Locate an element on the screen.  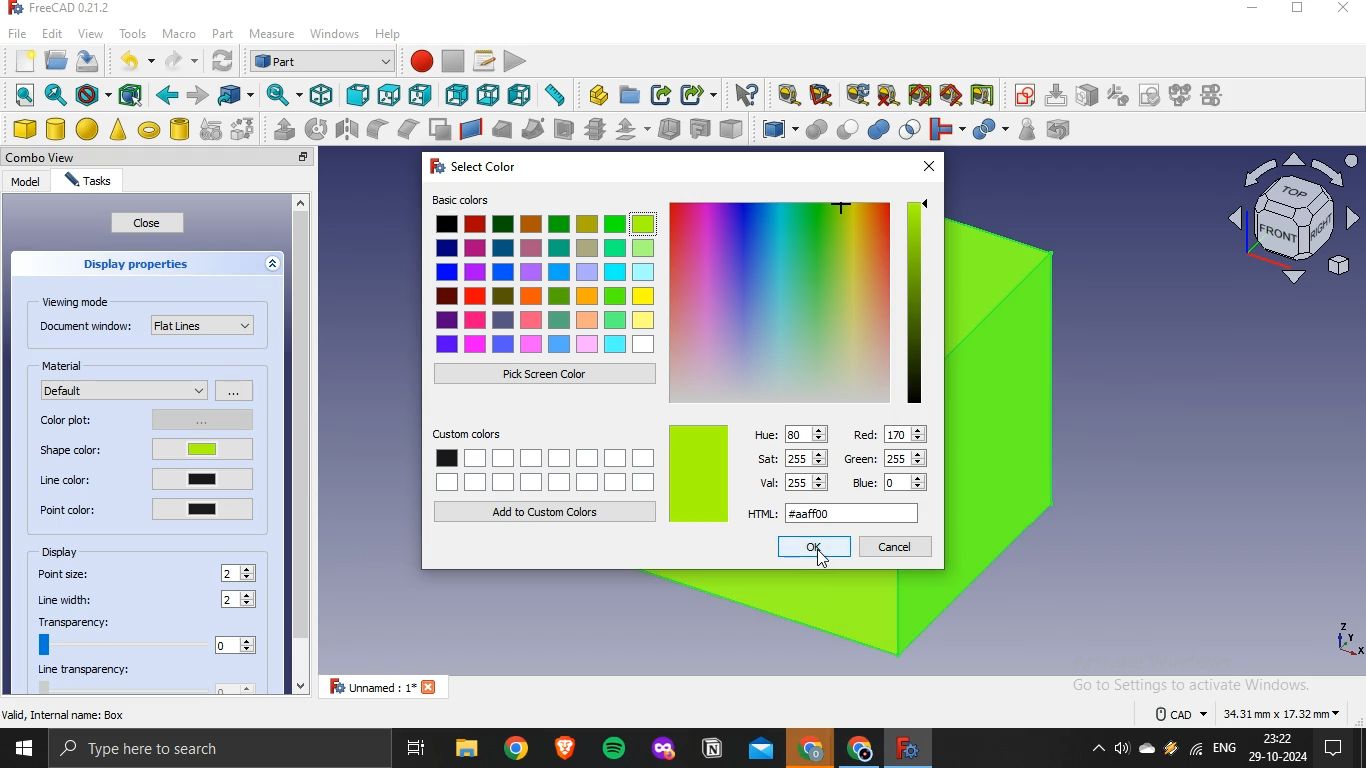
fillet is located at coordinates (379, 129).